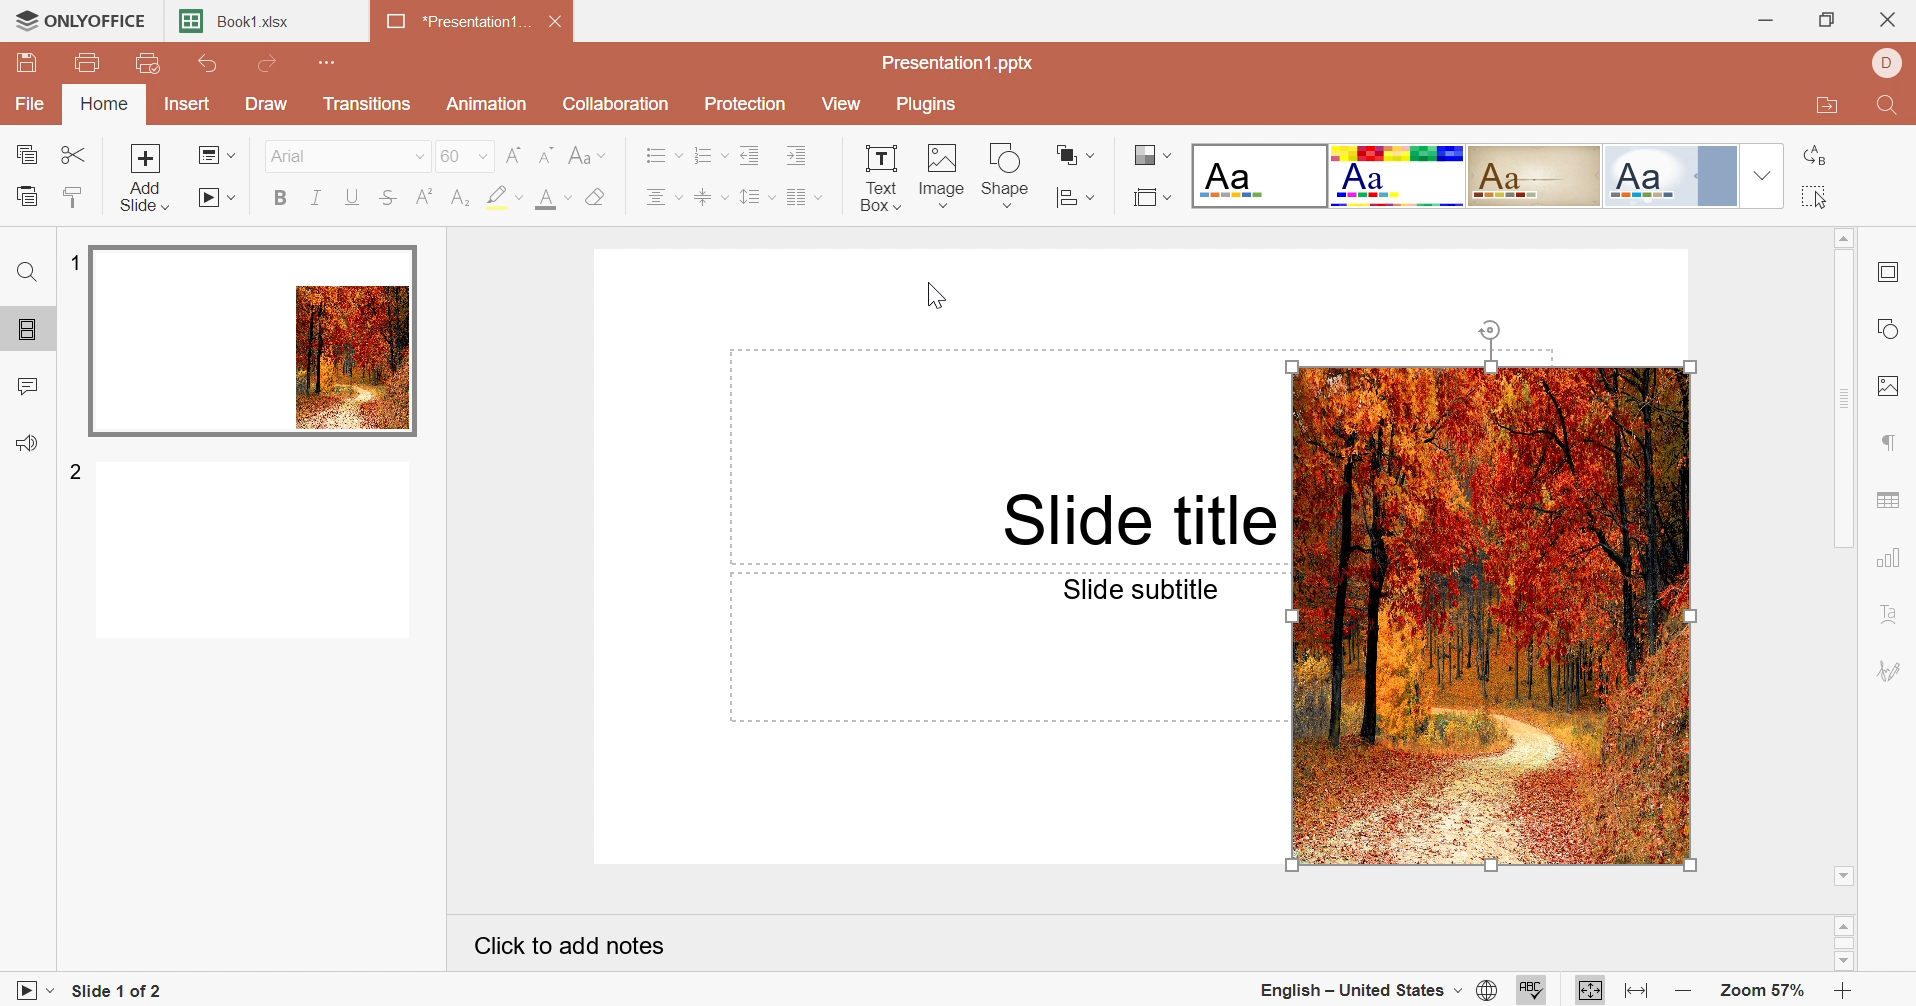 Image resolution: width=1916 pixels, height=1006 pixels. What do you see at coordinates (26, 443) in the screenshot?
I see `Feedback & support` at bounding box center [26, 443].